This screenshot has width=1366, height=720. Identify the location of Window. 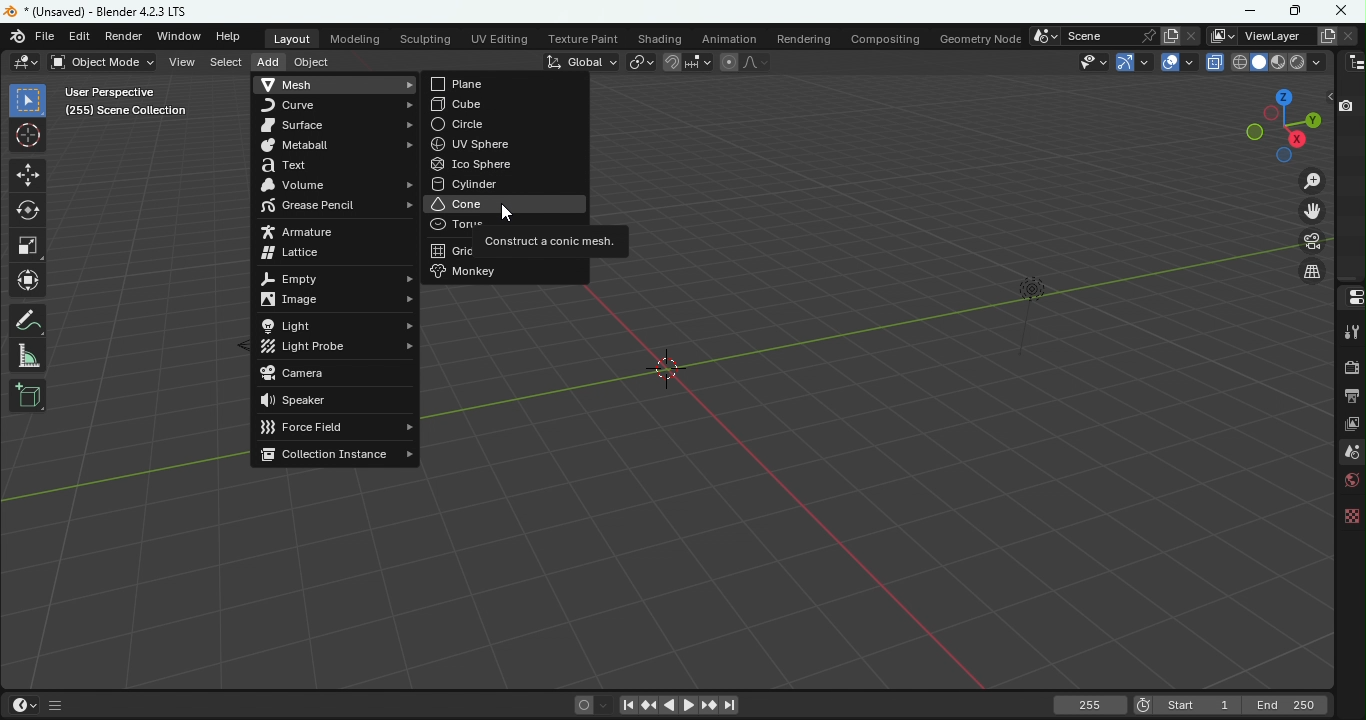
(180, 37).